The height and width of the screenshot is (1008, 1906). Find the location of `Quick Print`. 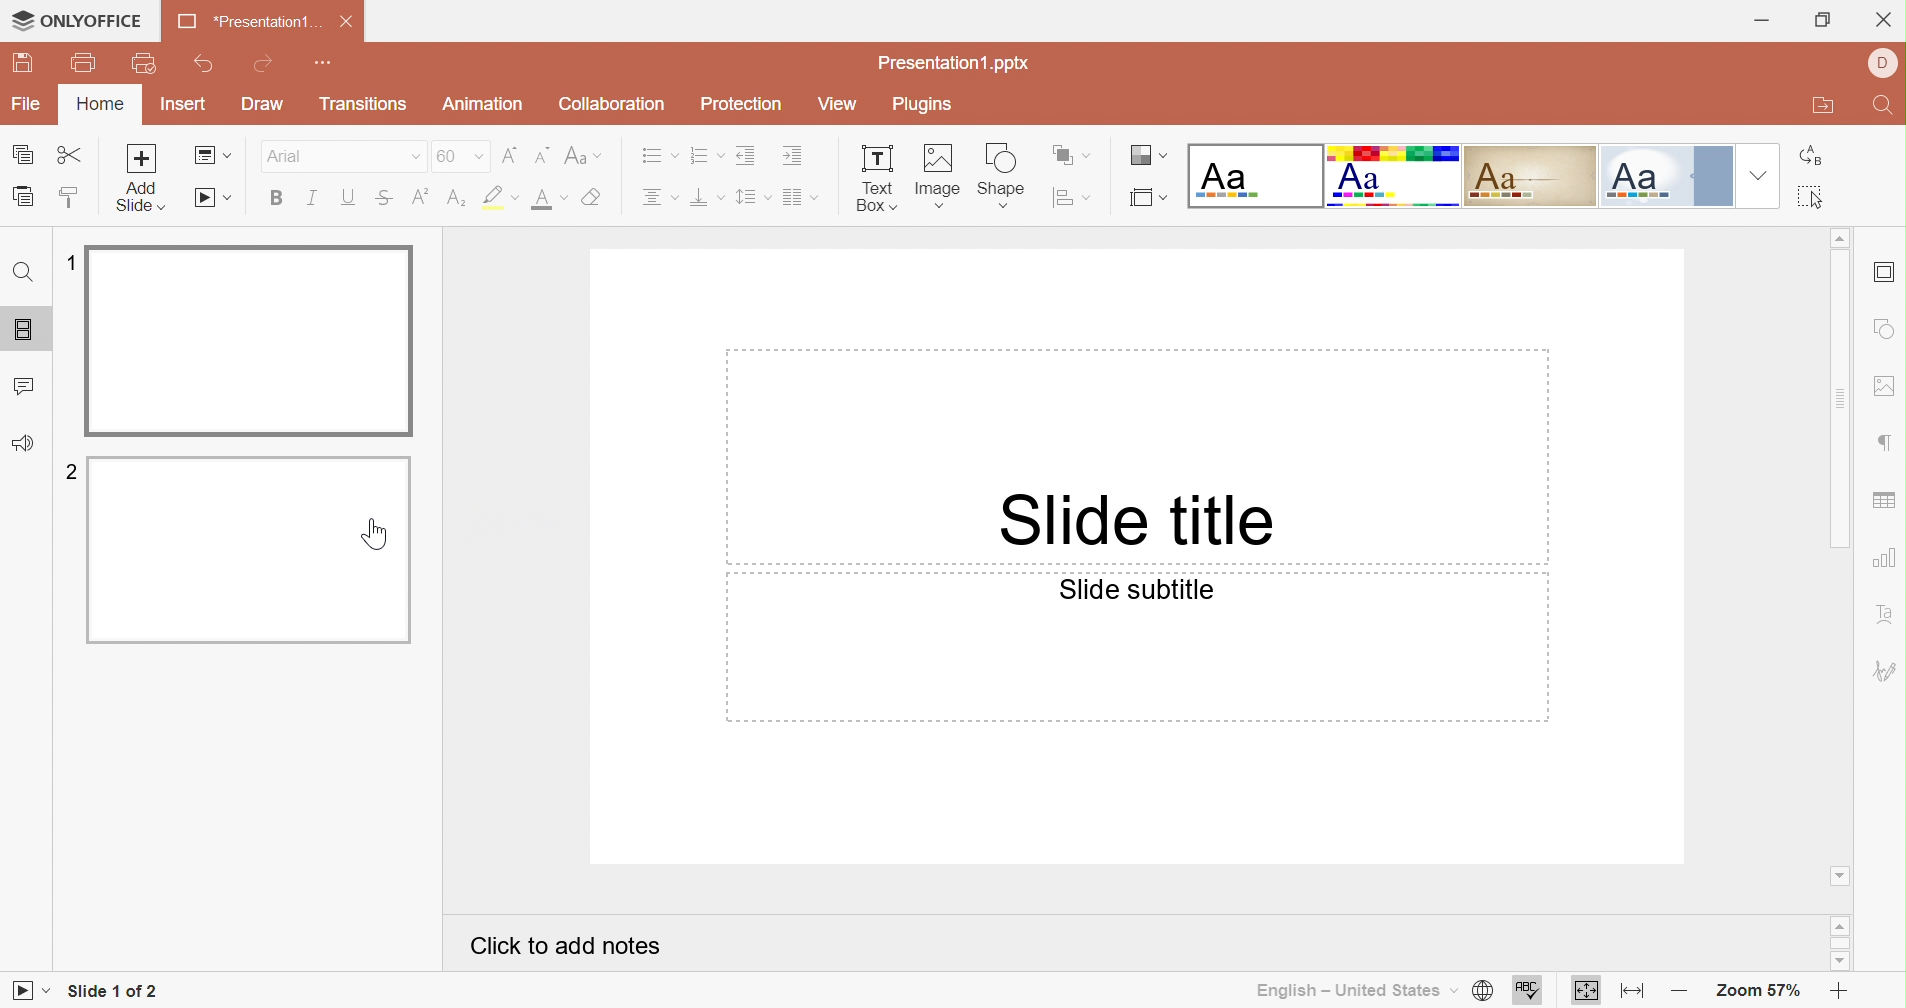

Quick Print is located at coordinates (144, 63).